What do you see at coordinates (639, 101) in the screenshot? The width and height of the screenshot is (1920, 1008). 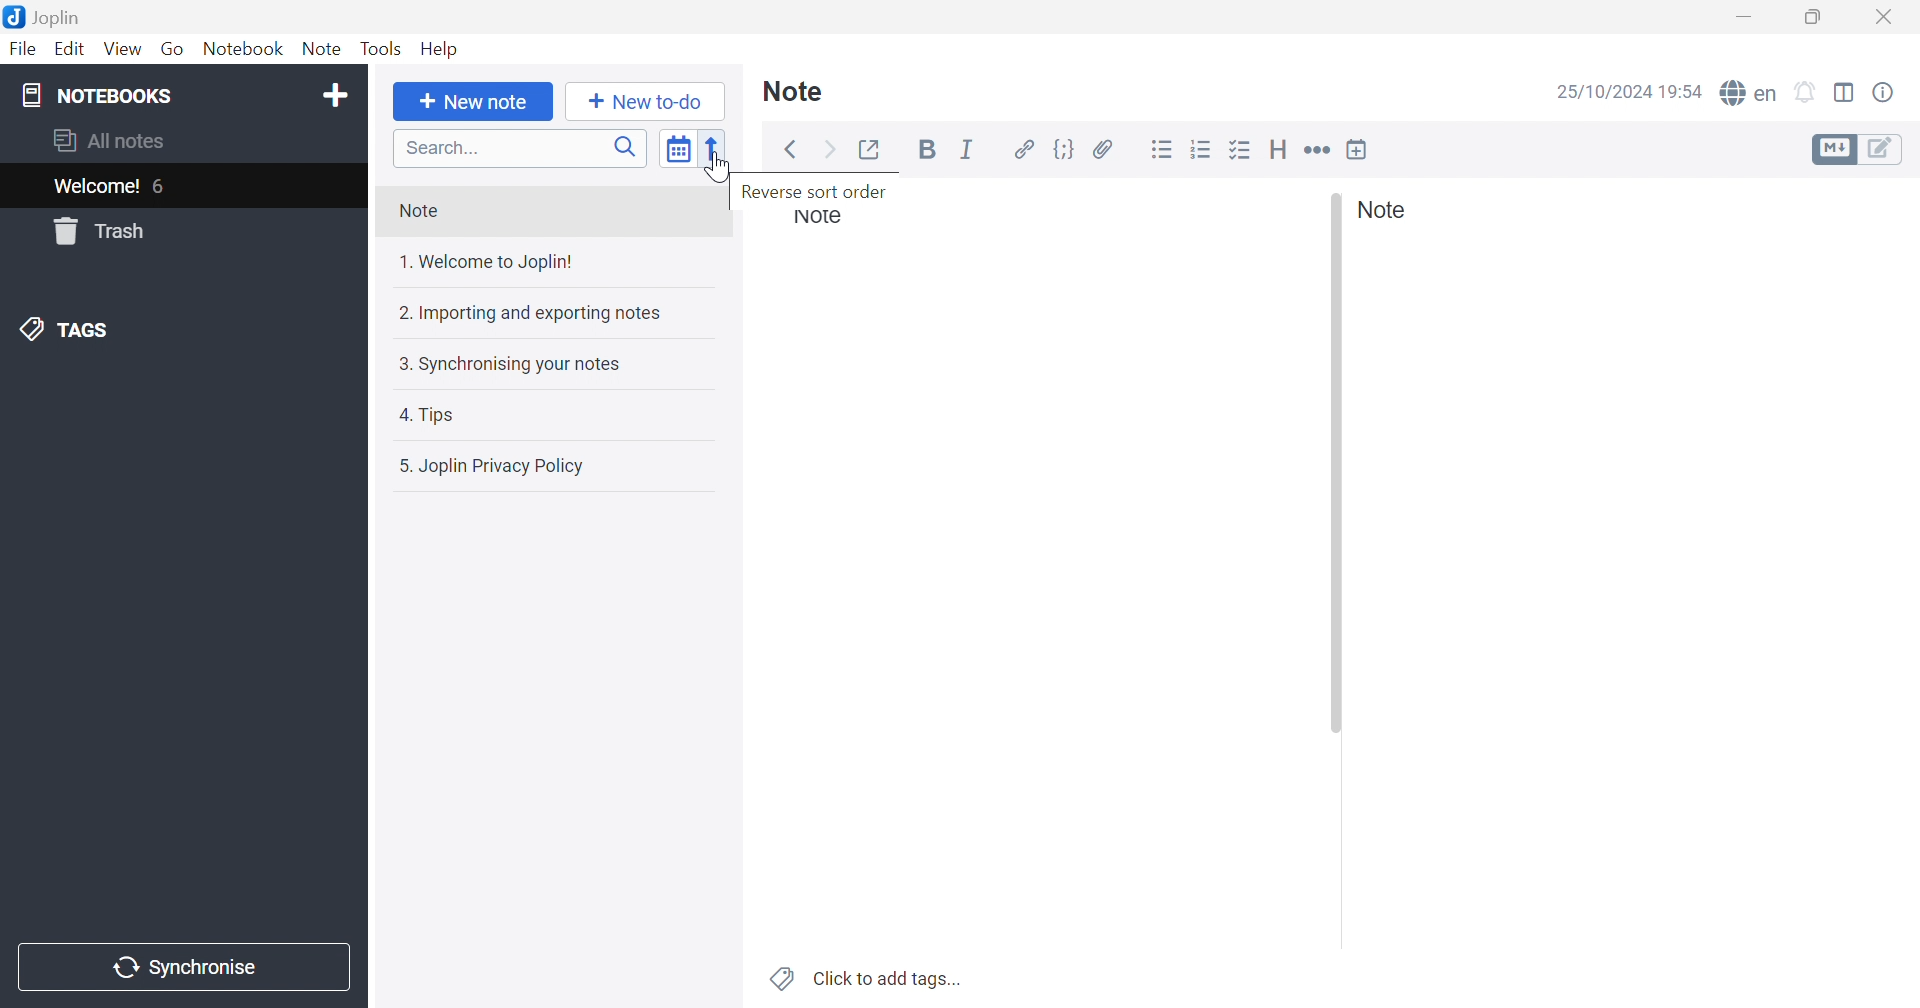 I see `+ New to-do` at bounding box center [639, 101].